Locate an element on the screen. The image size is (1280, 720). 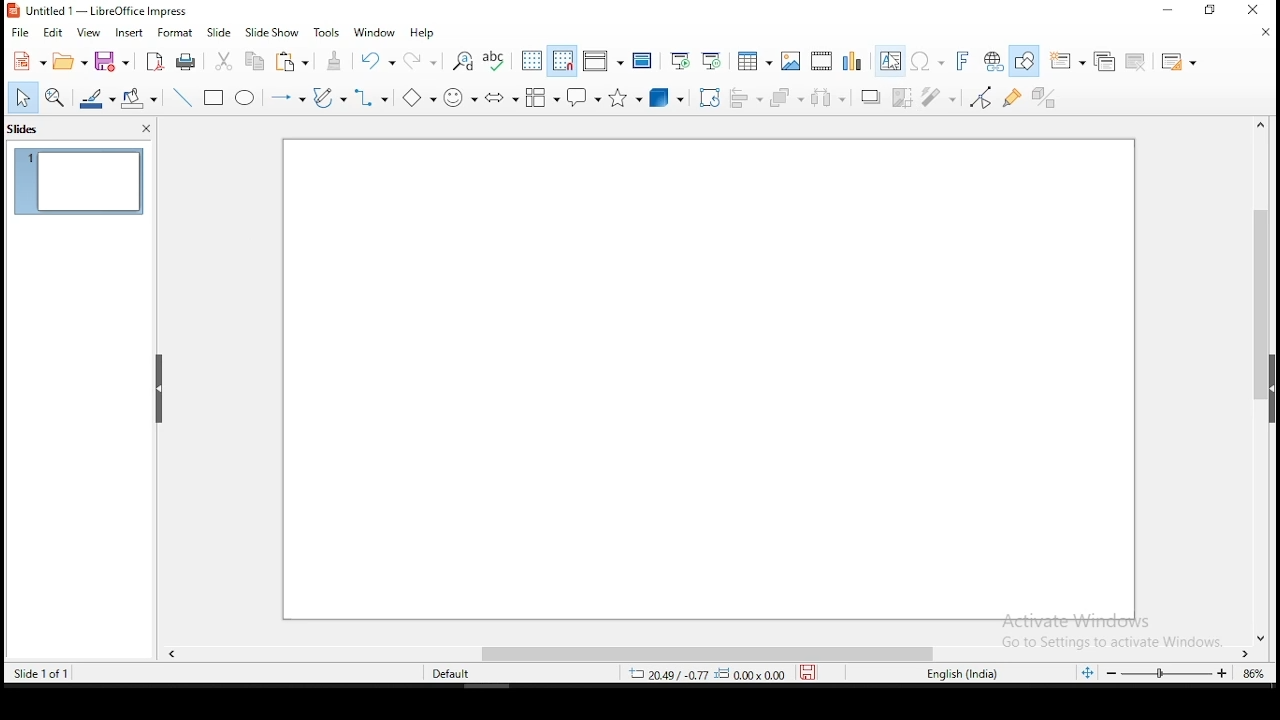
display views is located at coordinates (604, 58).